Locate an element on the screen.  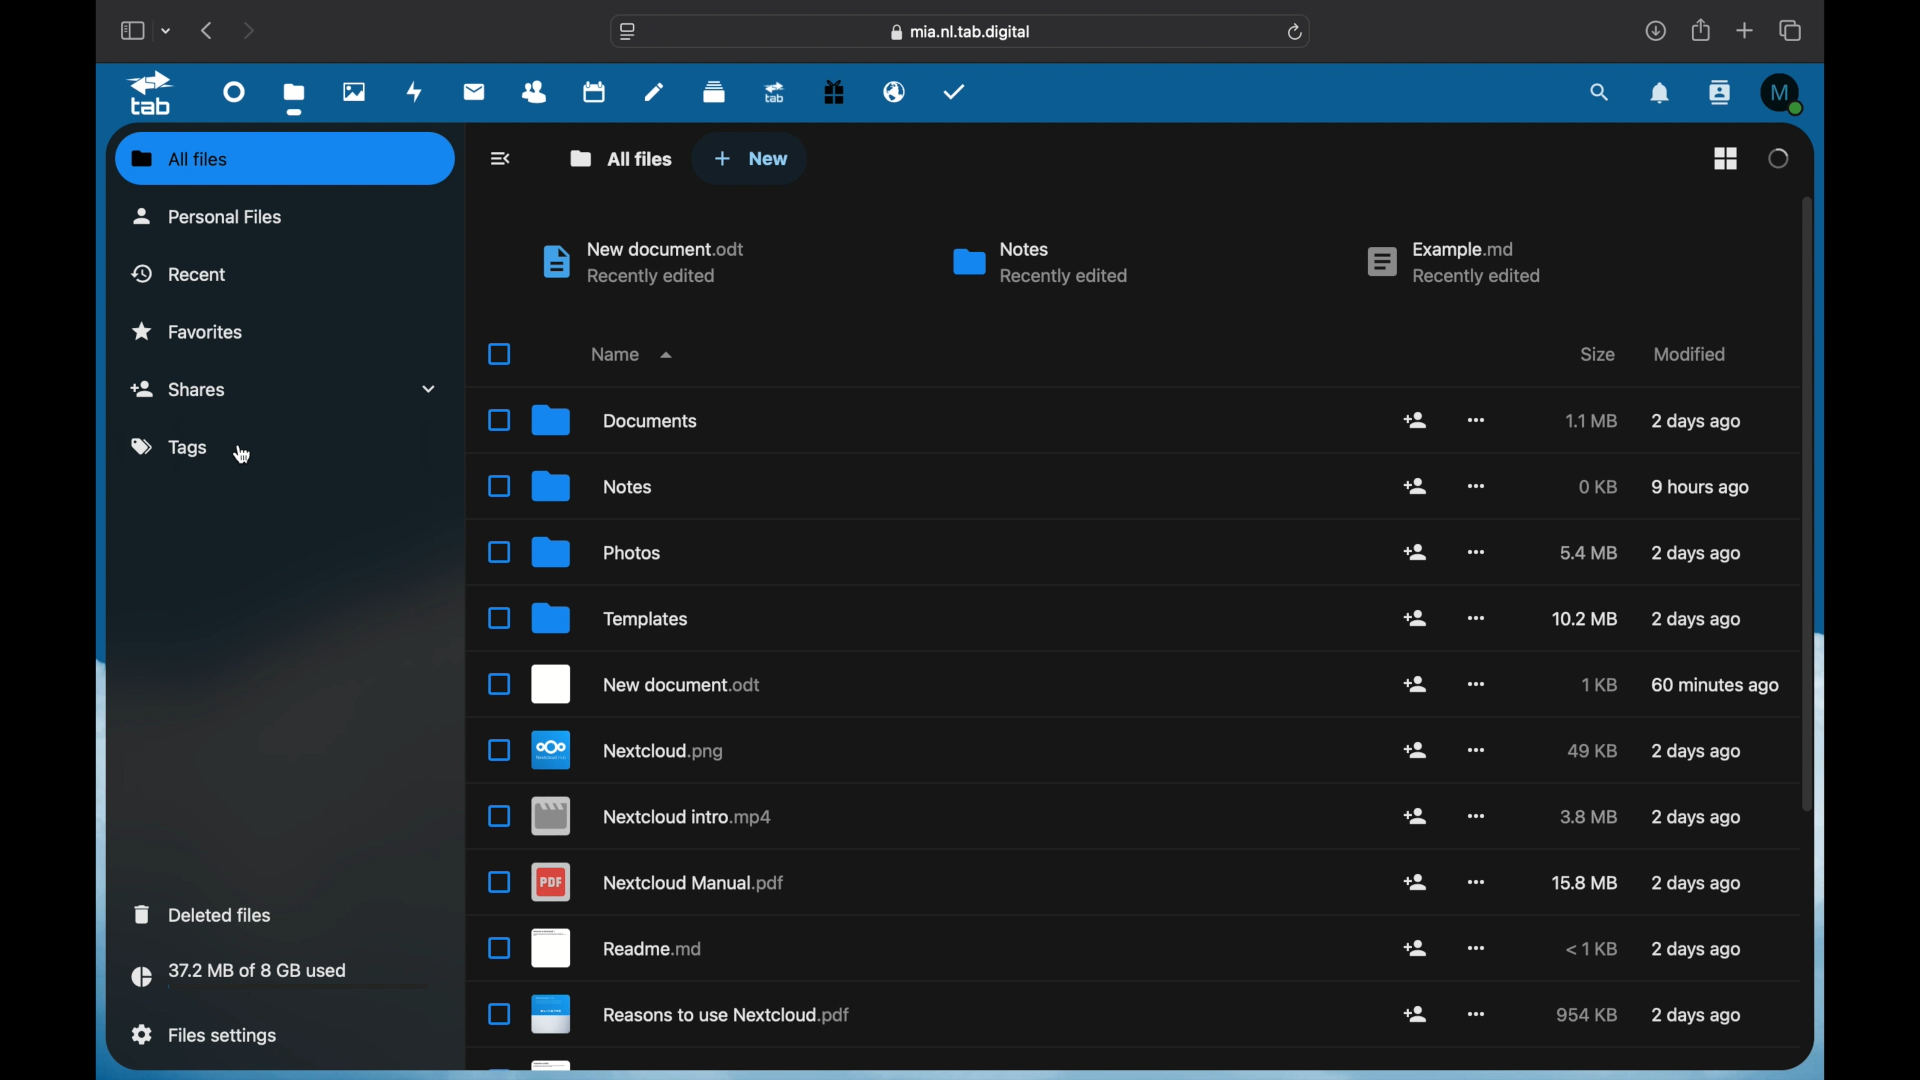
doc is located at coordinates (695, 1017).